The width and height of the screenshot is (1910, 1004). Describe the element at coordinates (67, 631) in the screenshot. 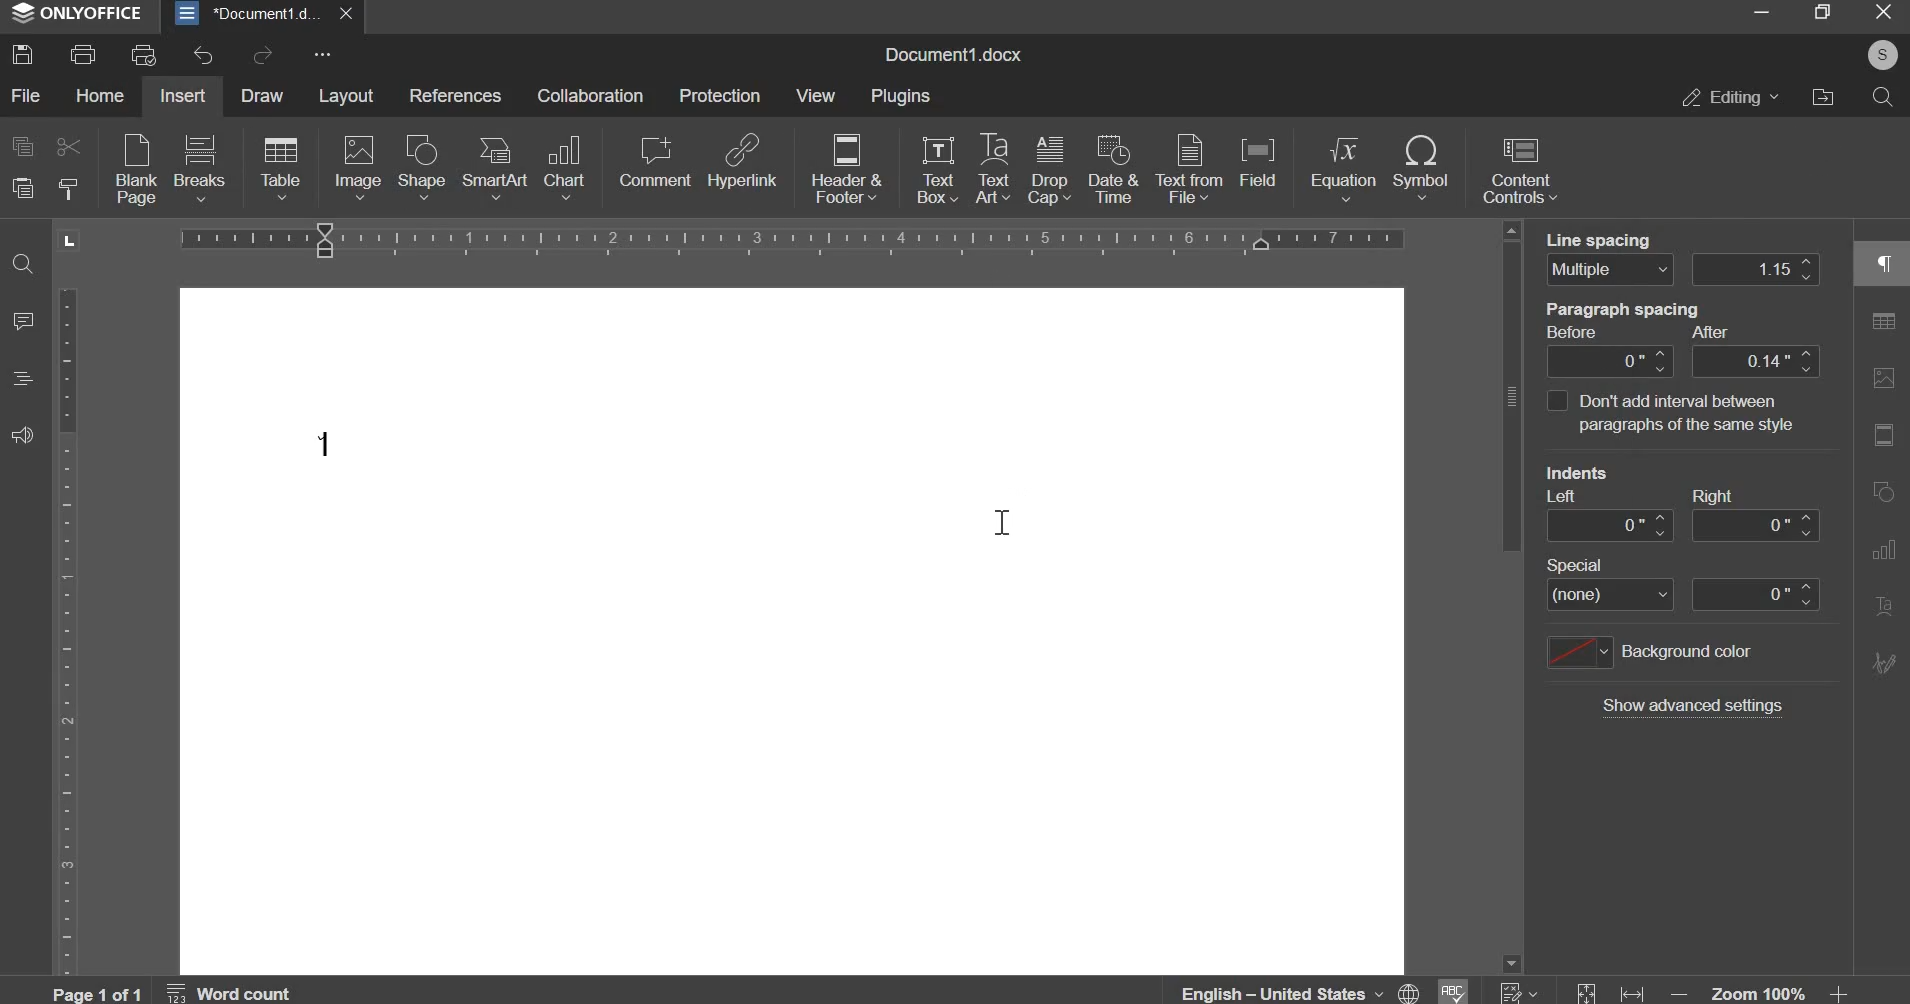

I see `vertical scale` at that location.